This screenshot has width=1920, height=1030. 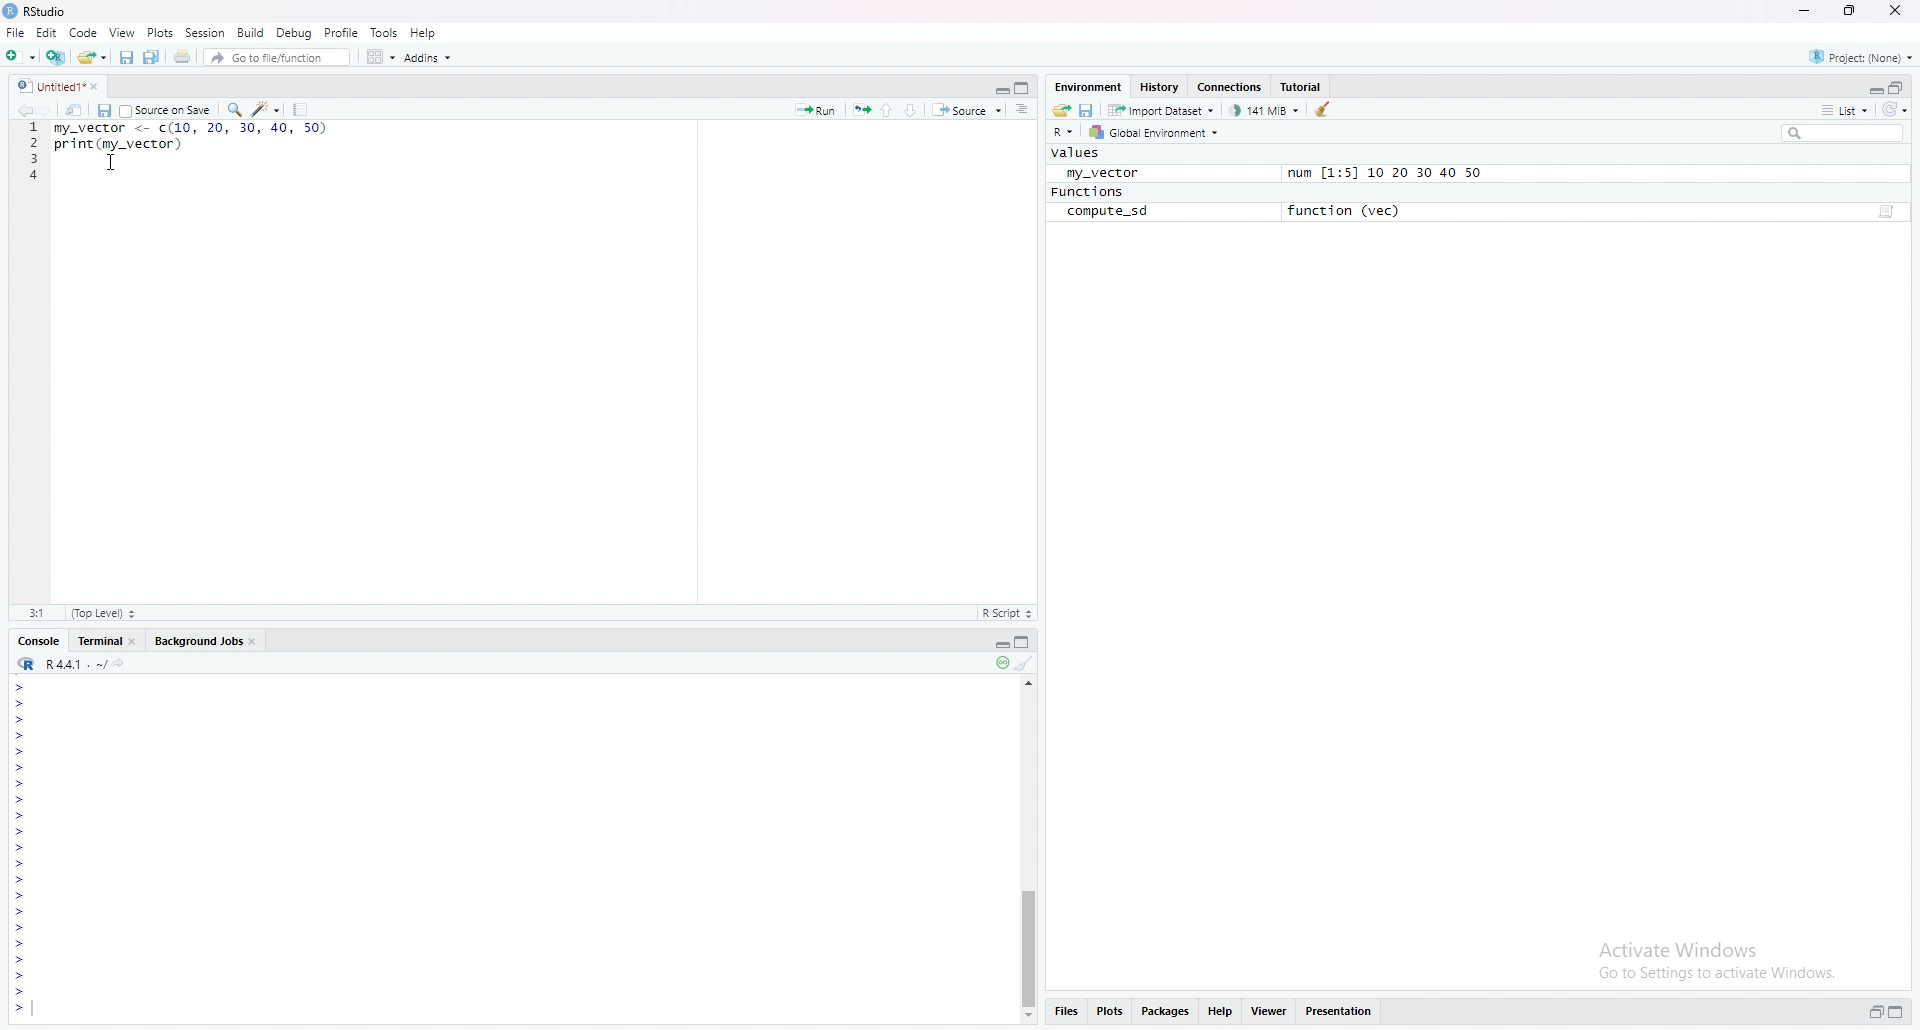 What do you see at coordinates (1266, 1011) in the screenshot?
I see `Viewer` at bounding box center [1266, 1011].